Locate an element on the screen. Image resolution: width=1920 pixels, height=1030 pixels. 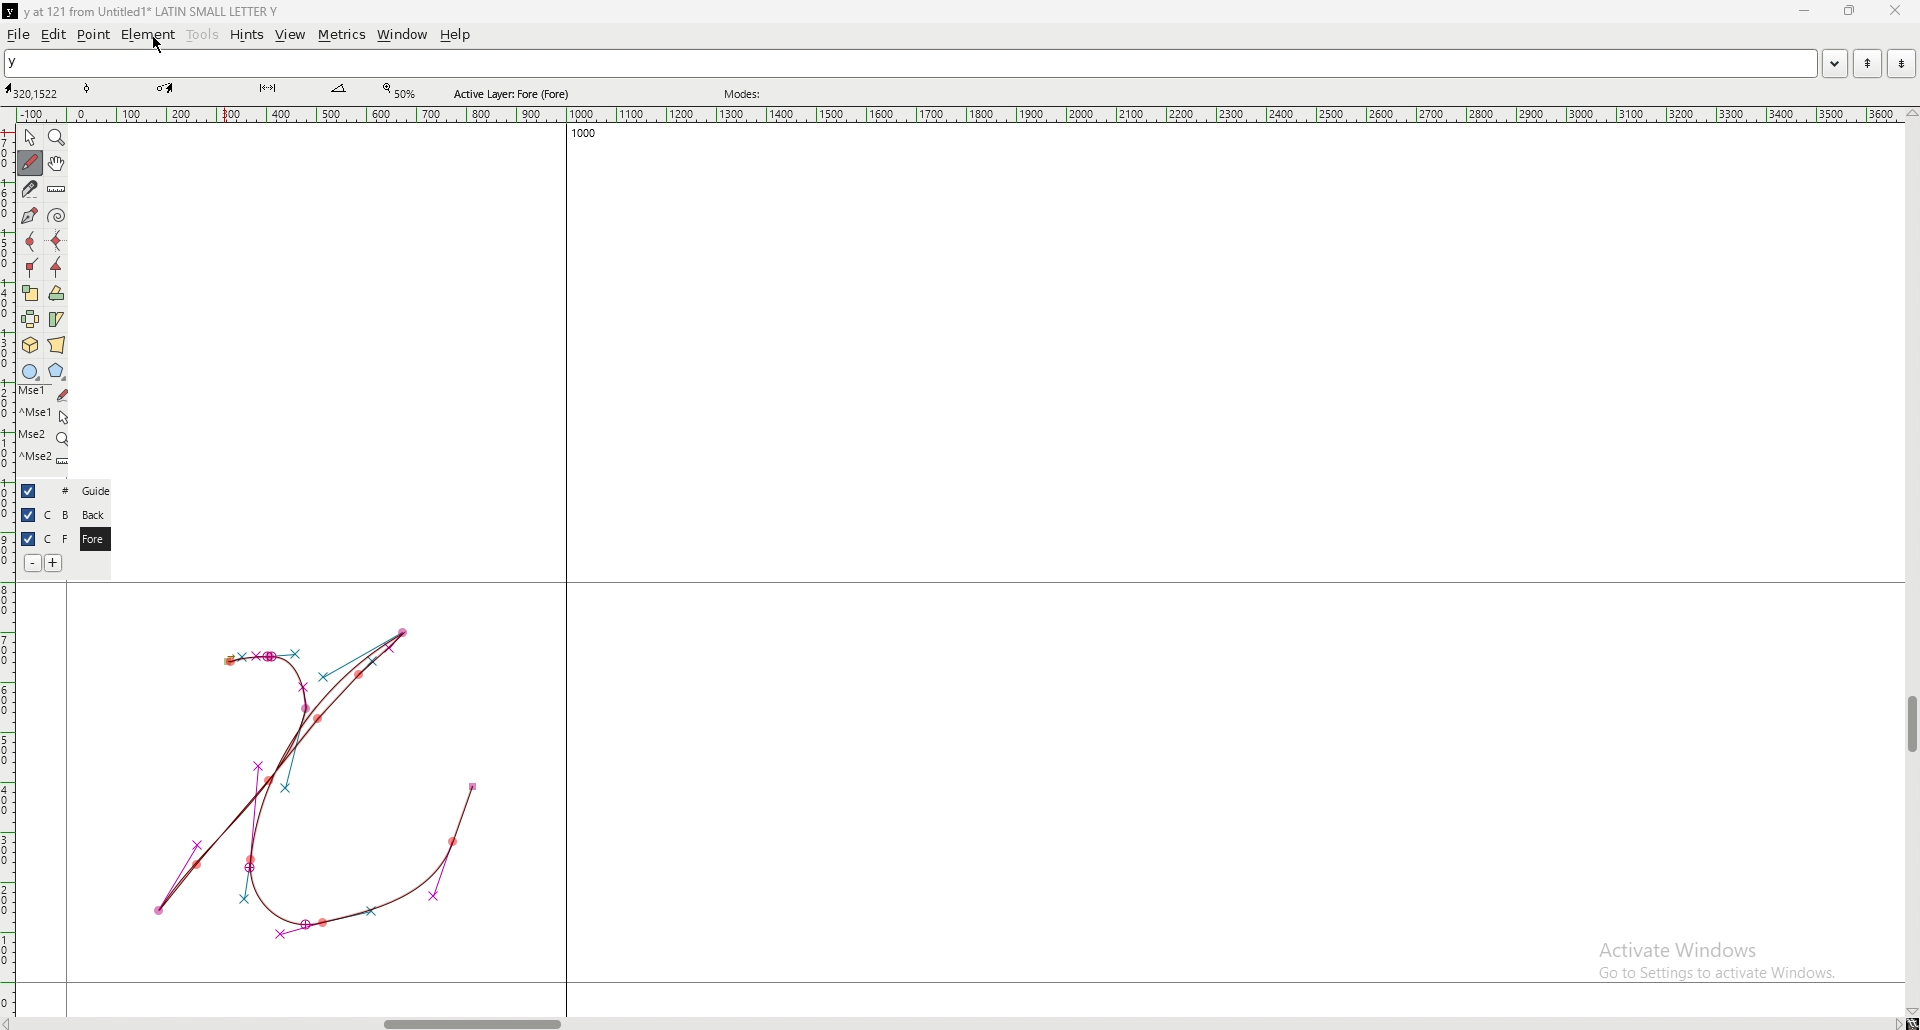
rotate the selection is located at coordinates (57, 294).